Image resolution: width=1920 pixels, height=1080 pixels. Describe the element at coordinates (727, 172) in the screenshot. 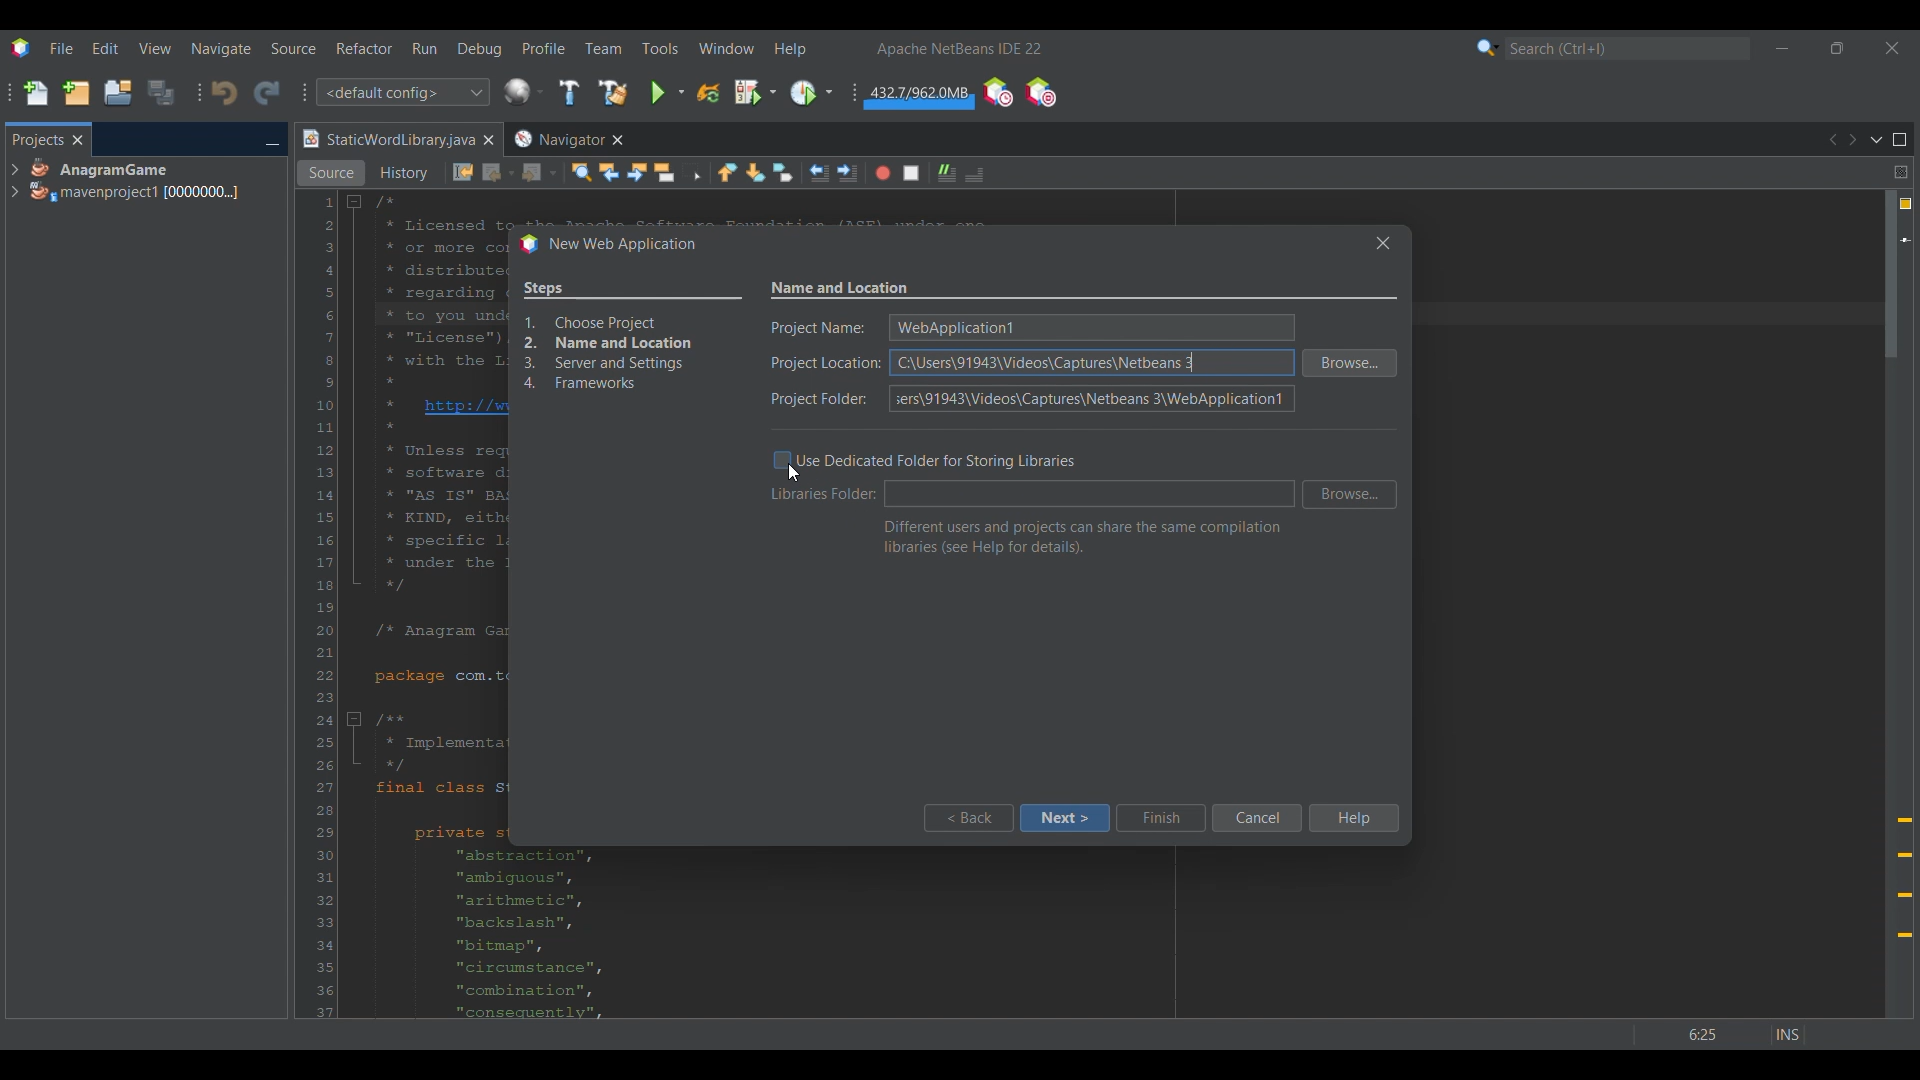

I see `Previous bookmark` at that location.